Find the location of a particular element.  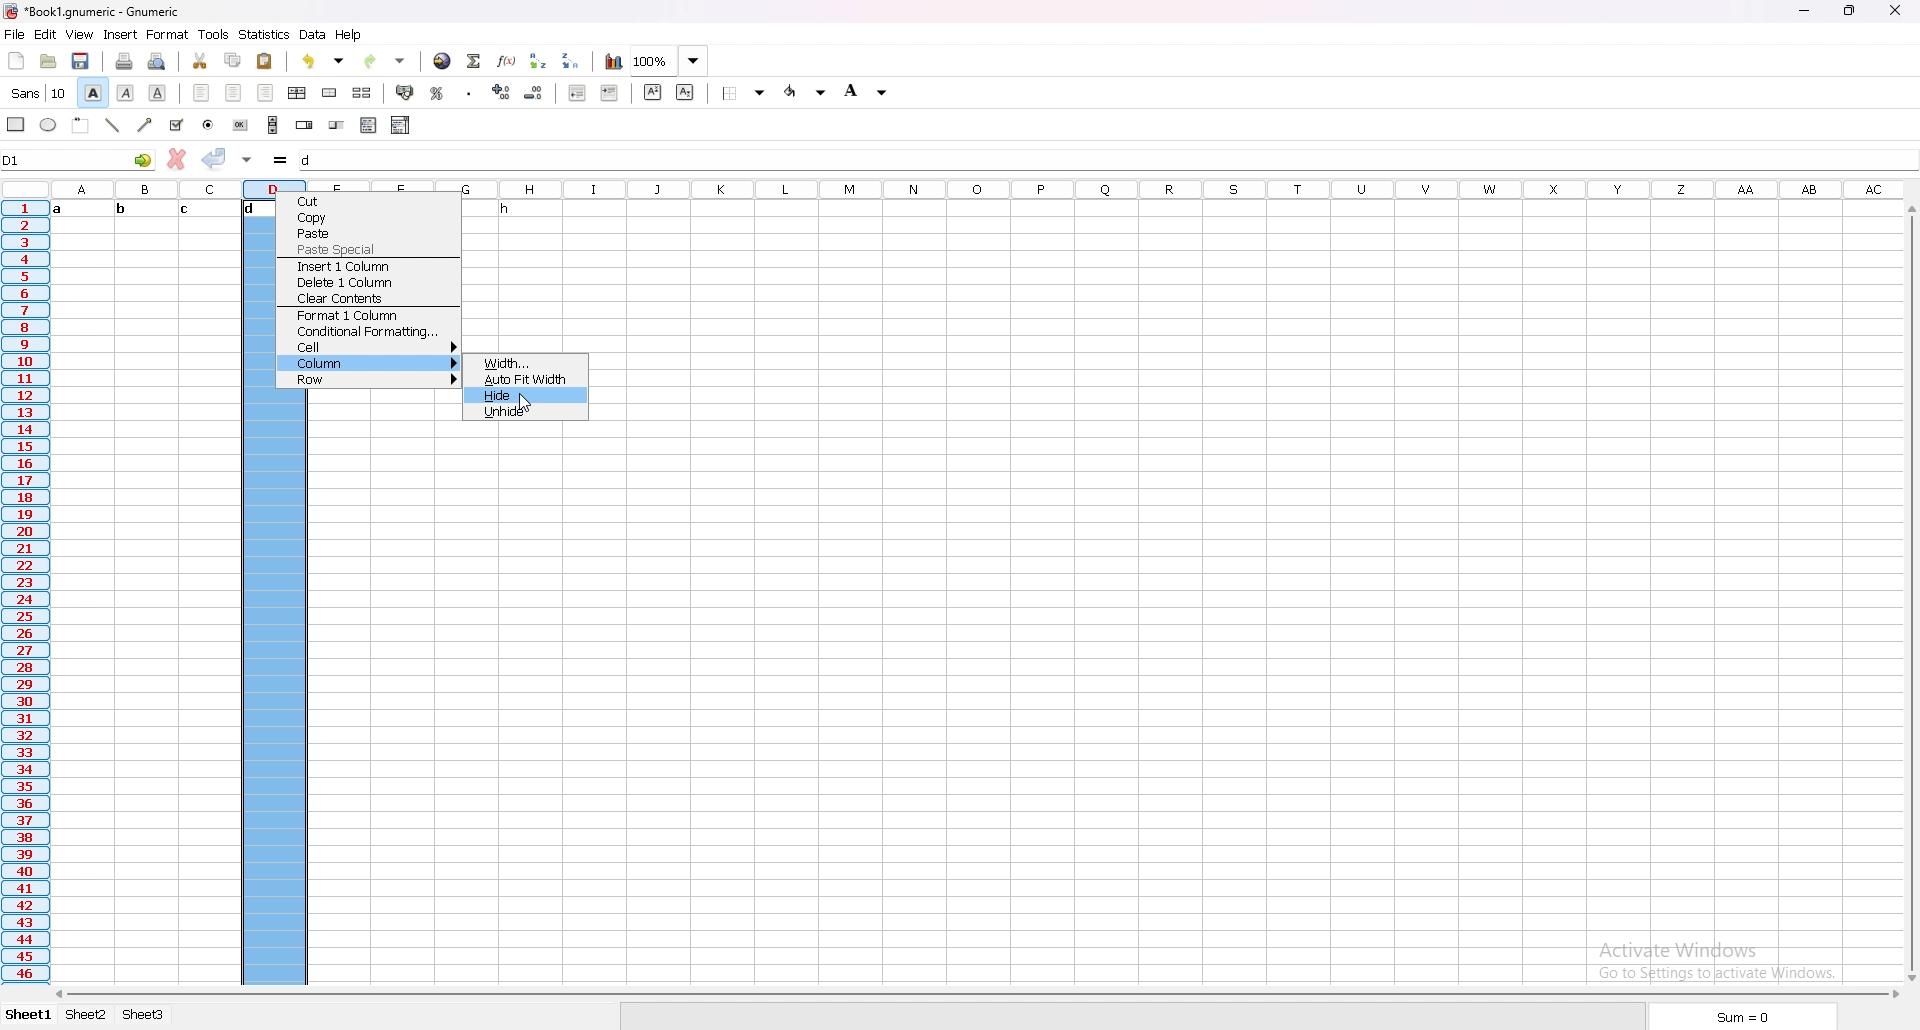

cut is located at coordinates (366, 202).